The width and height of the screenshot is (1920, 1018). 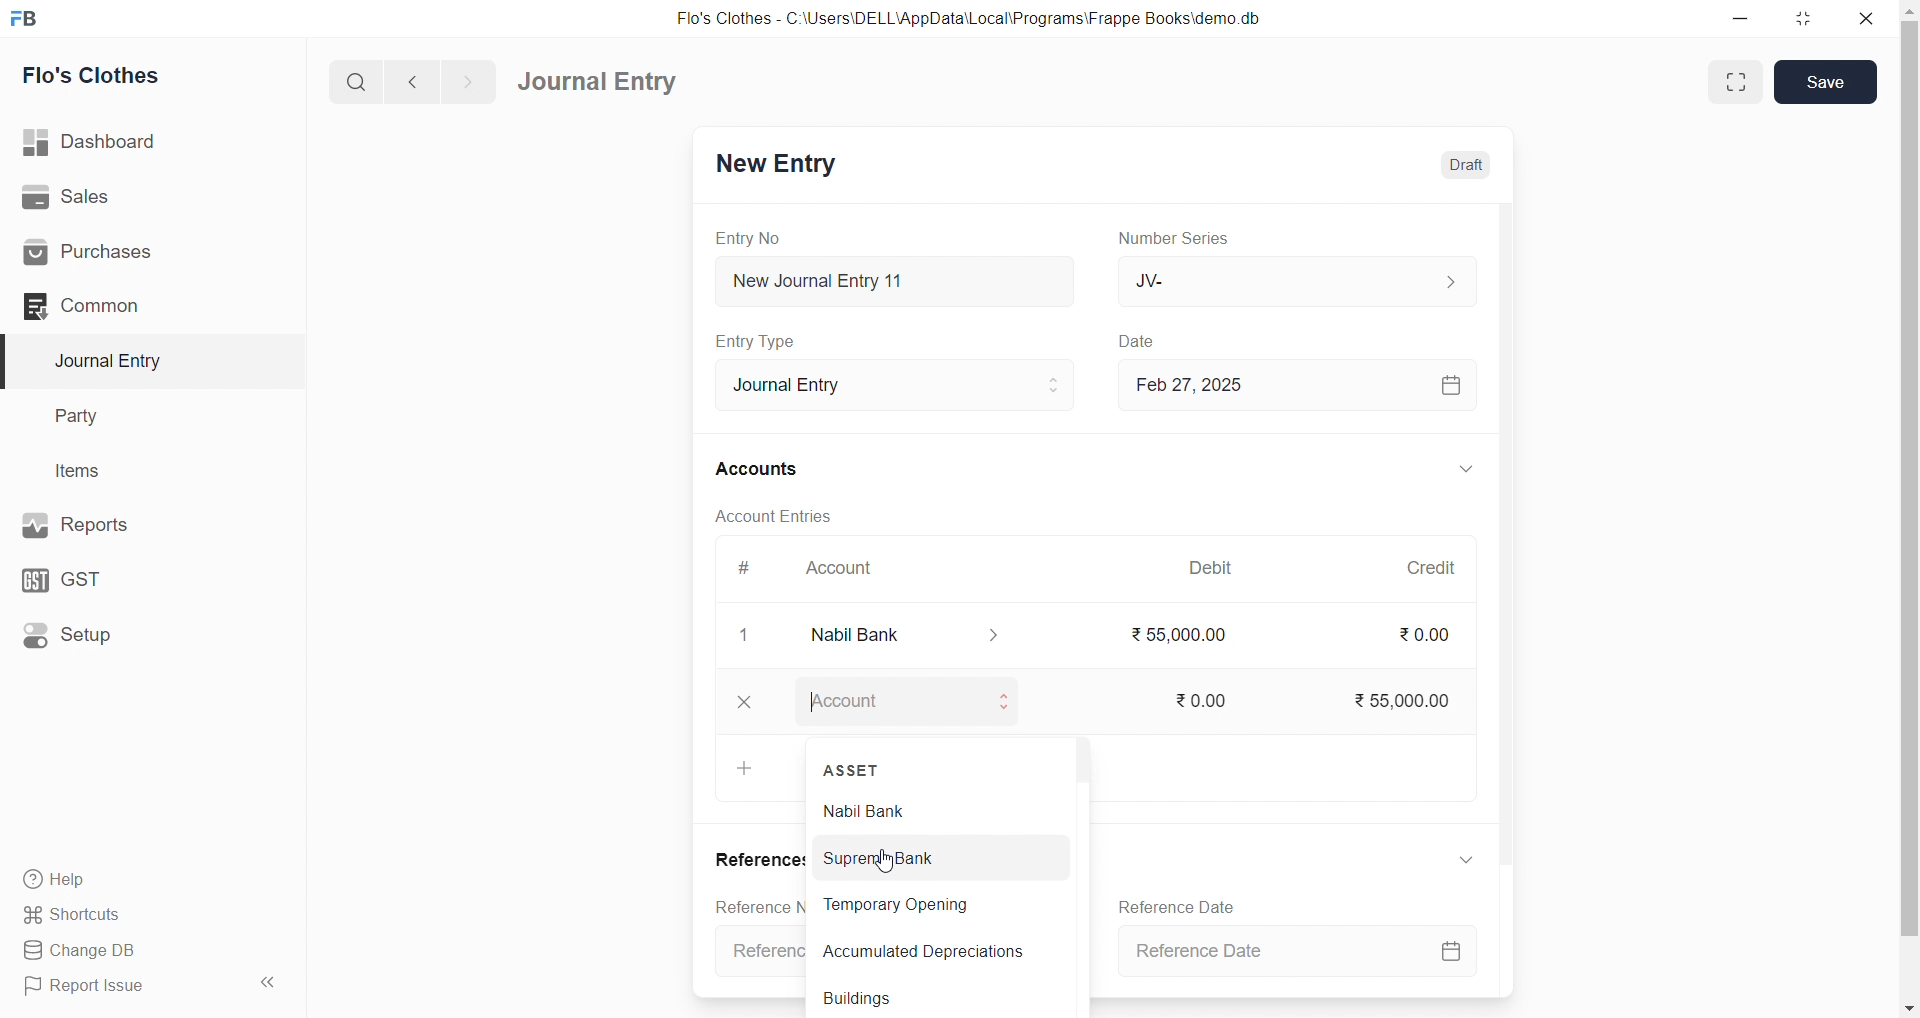 What do you see at coordinates (850, 566) in the screenshot?
I see `Account` at bounding box center [850, 566].